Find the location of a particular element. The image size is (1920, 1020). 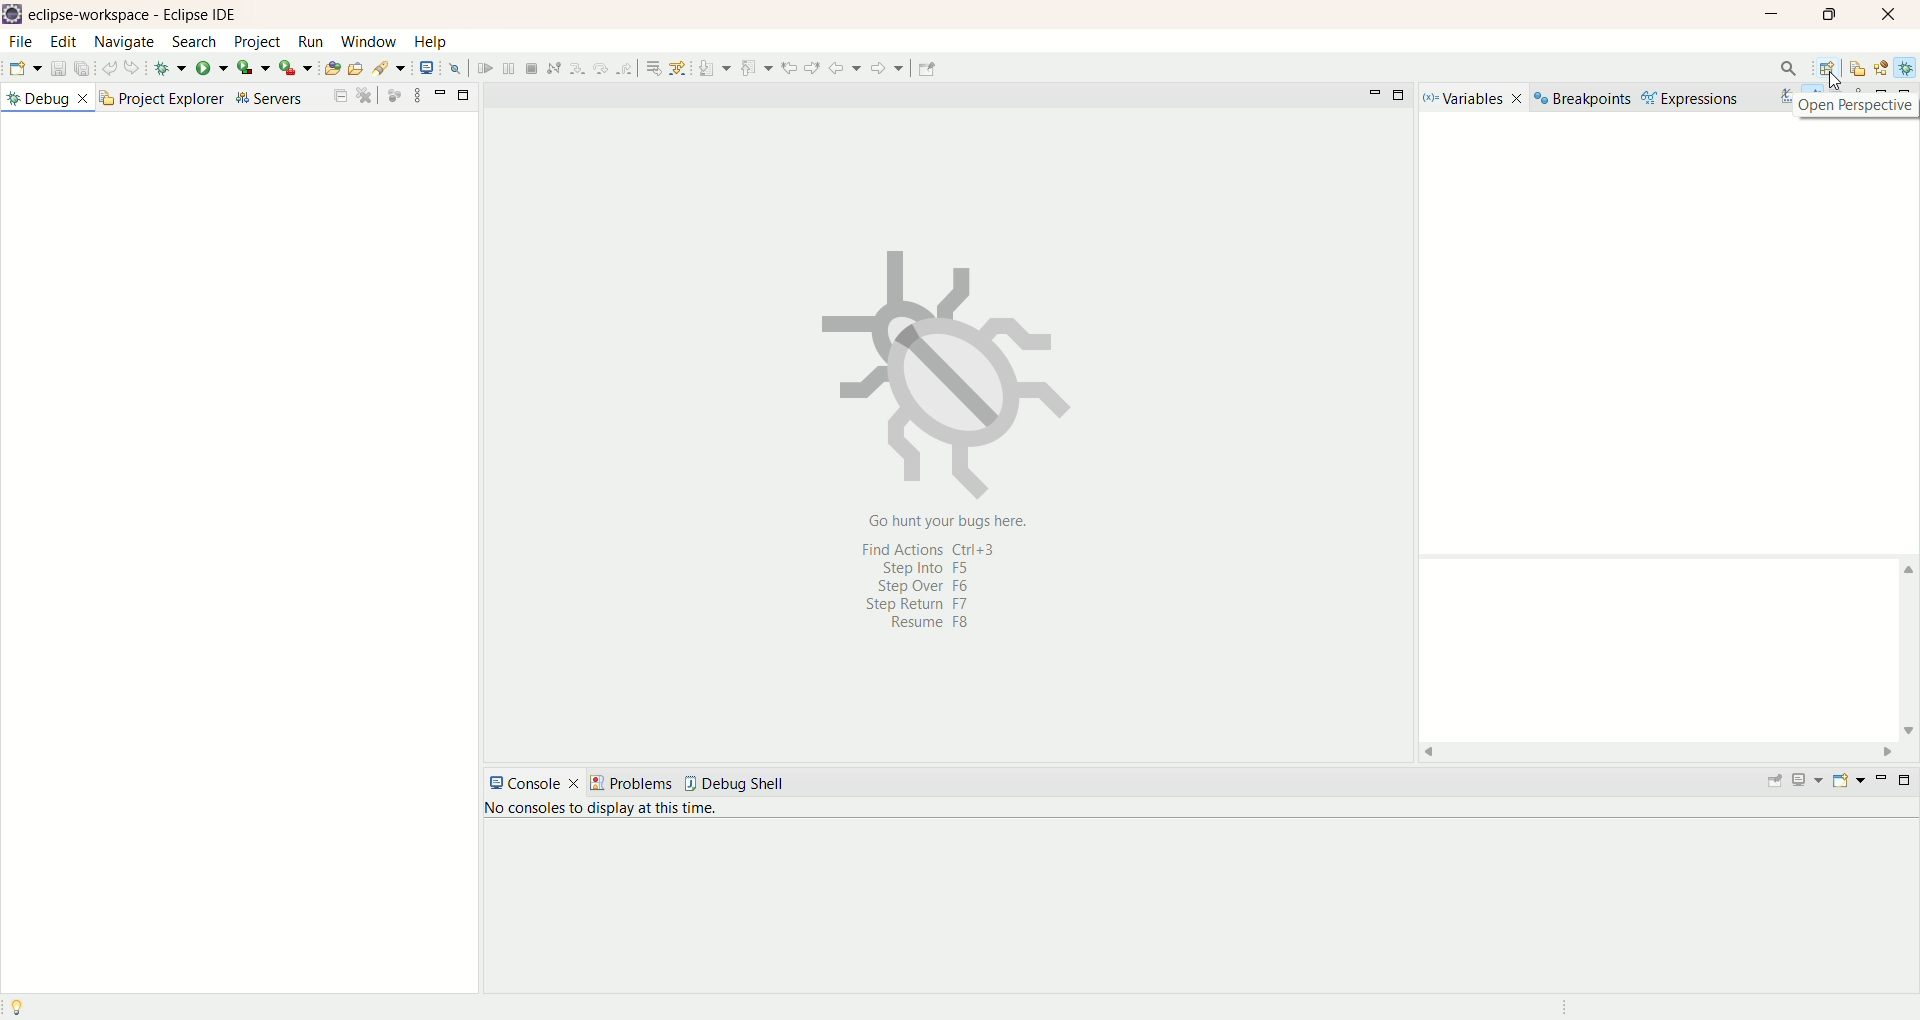

disconnect is located at coordinates (698, 67).